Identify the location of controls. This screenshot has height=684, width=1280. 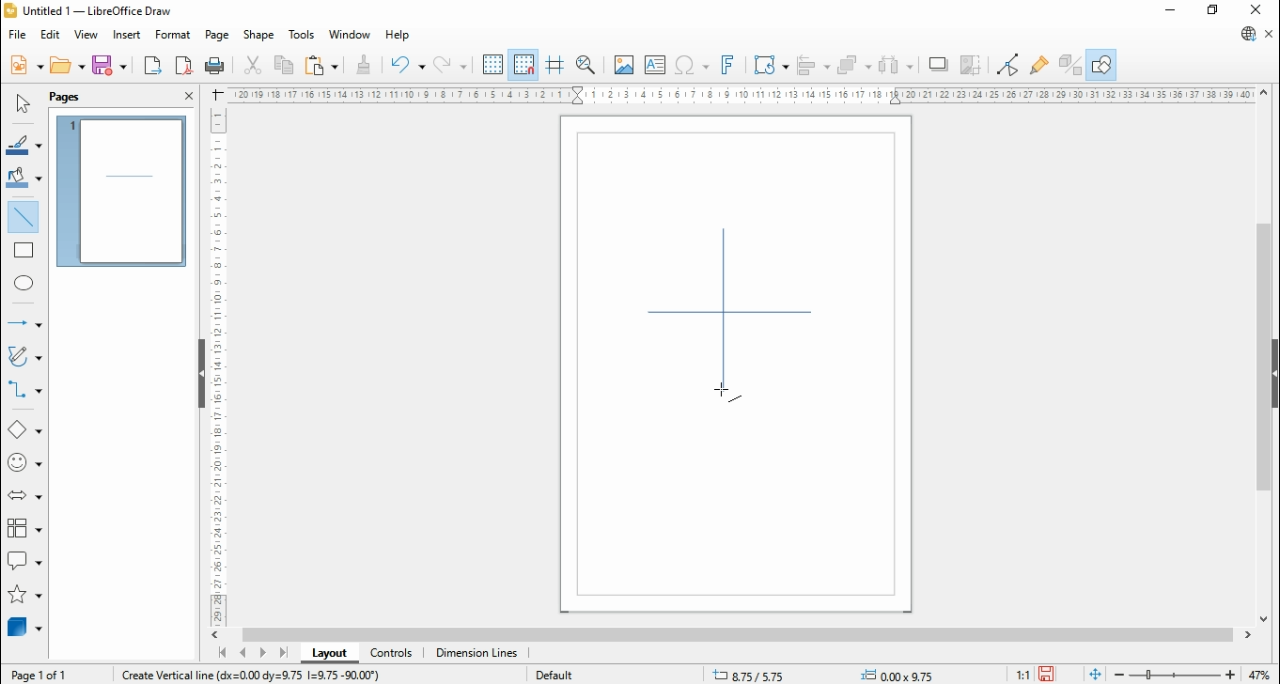
(391, 654).